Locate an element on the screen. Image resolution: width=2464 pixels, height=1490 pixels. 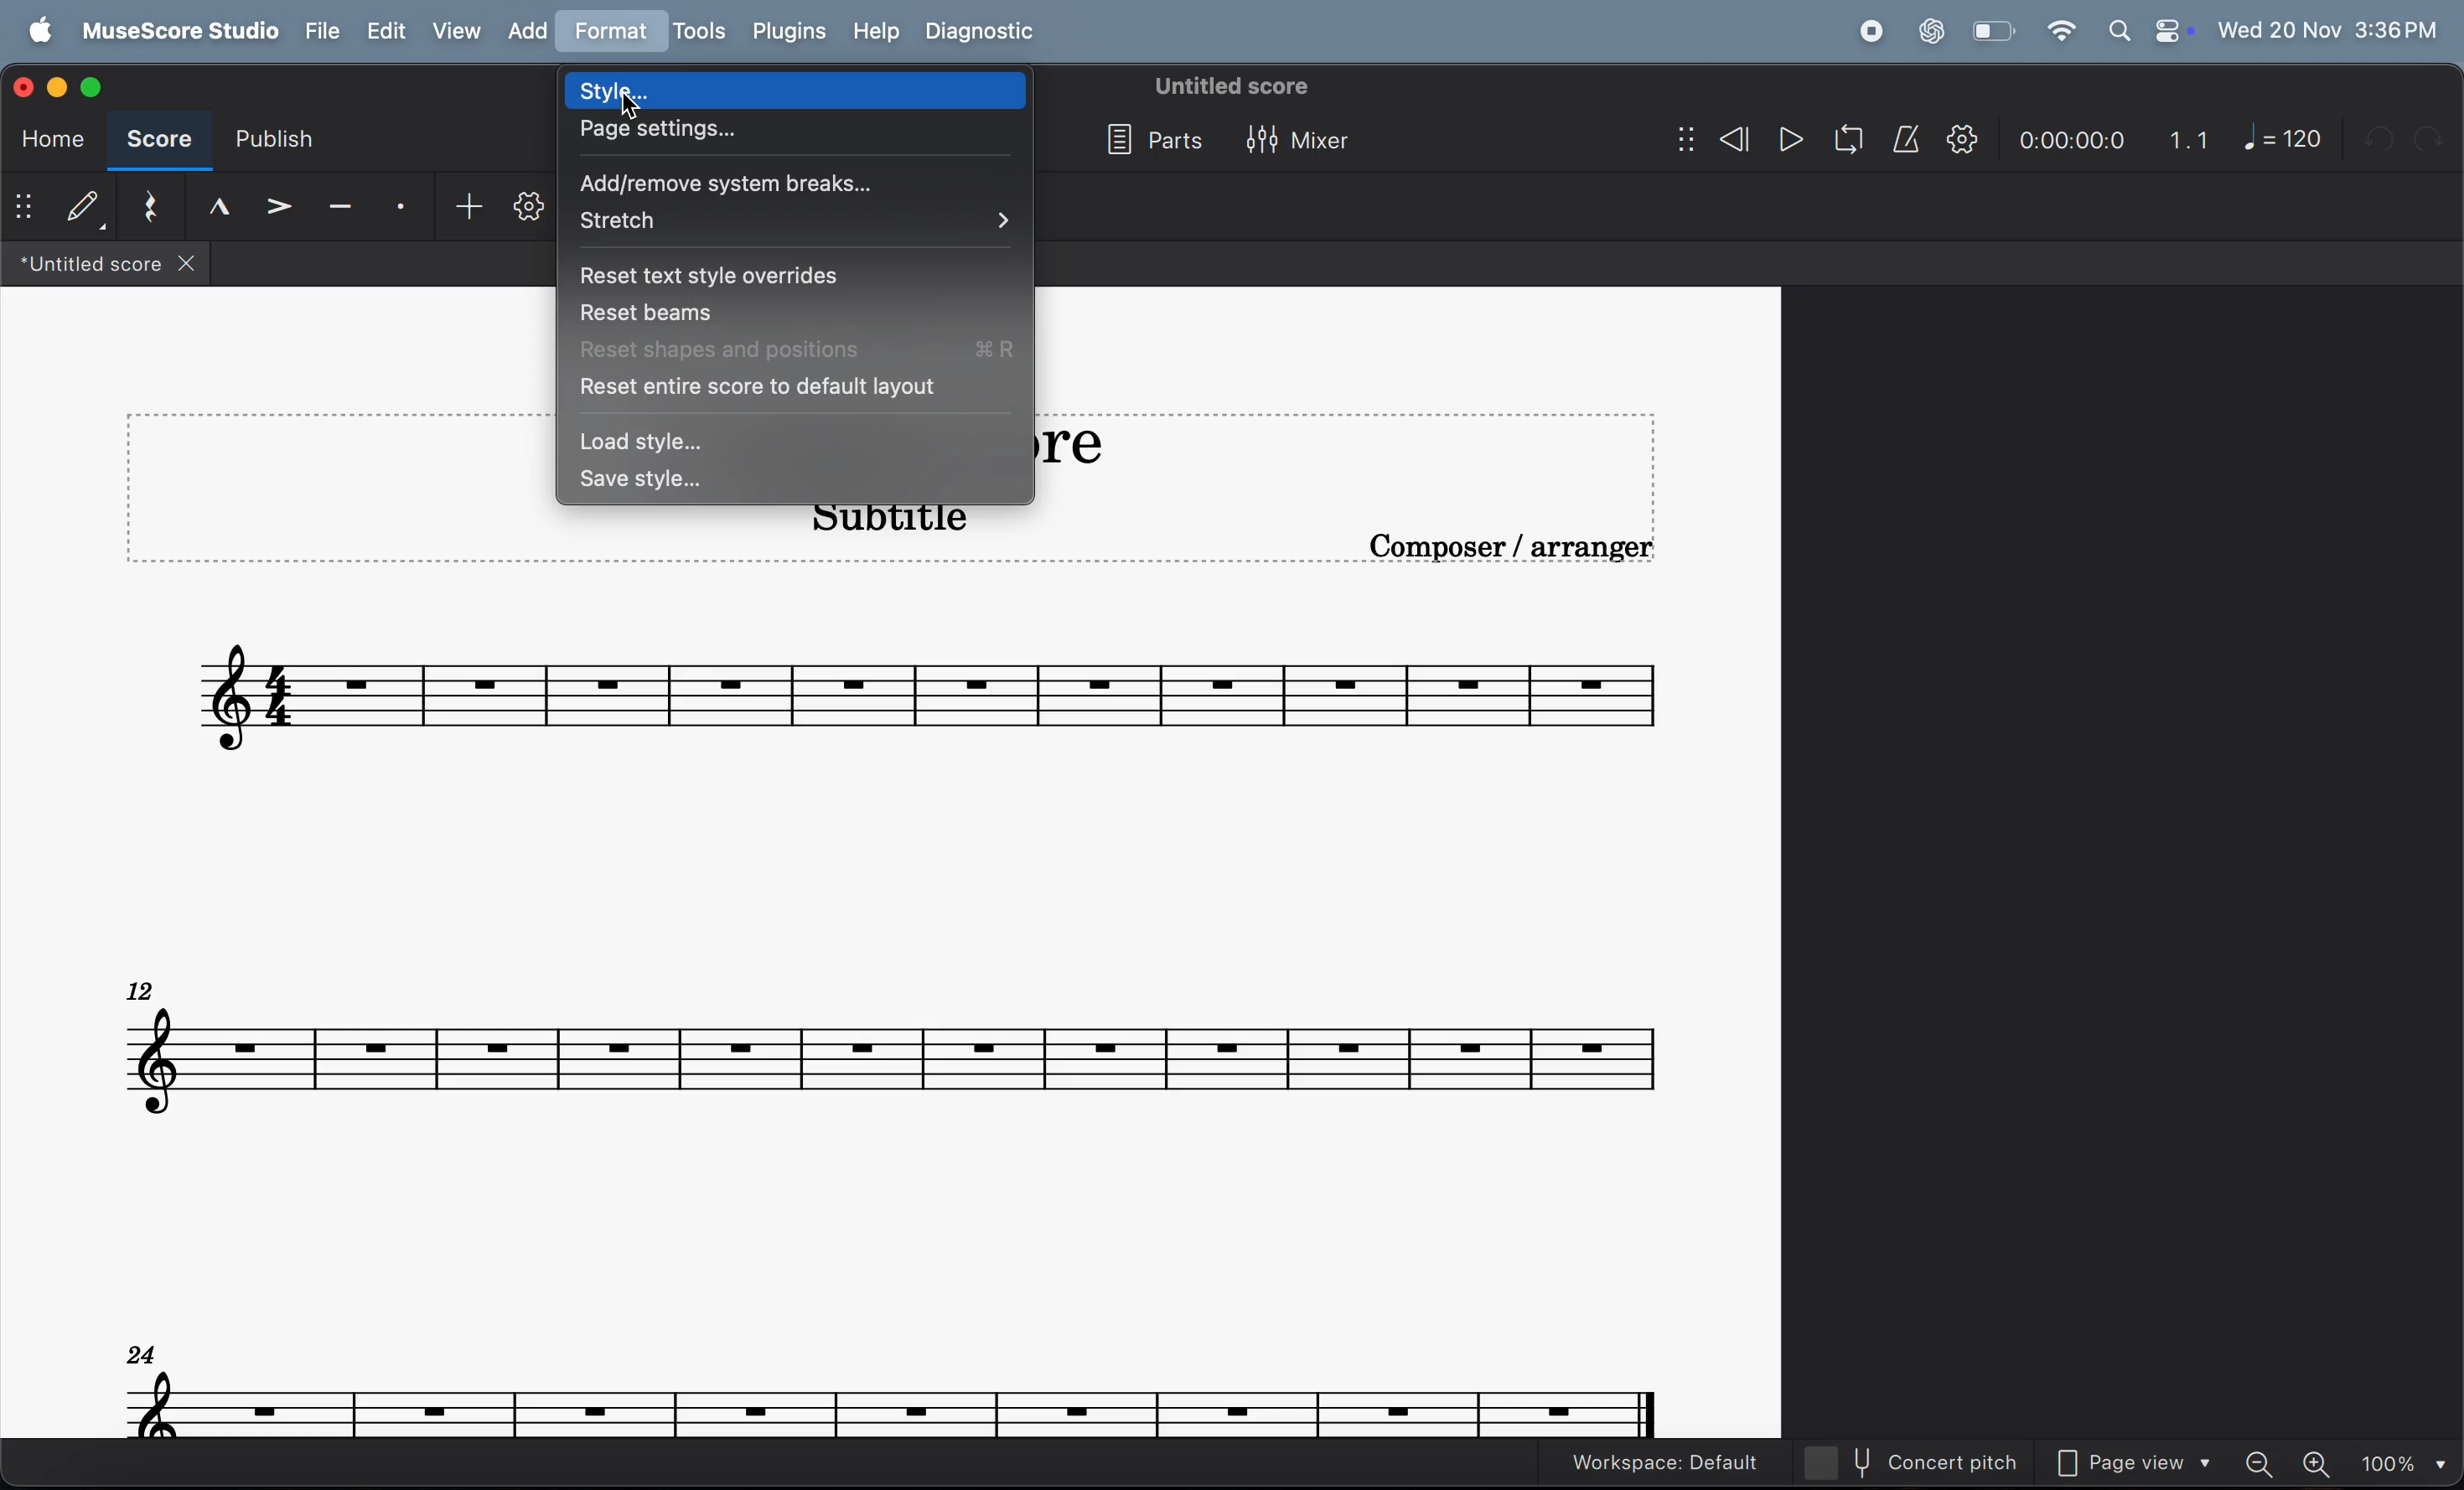
battery is located at coordinates (1990, 32).